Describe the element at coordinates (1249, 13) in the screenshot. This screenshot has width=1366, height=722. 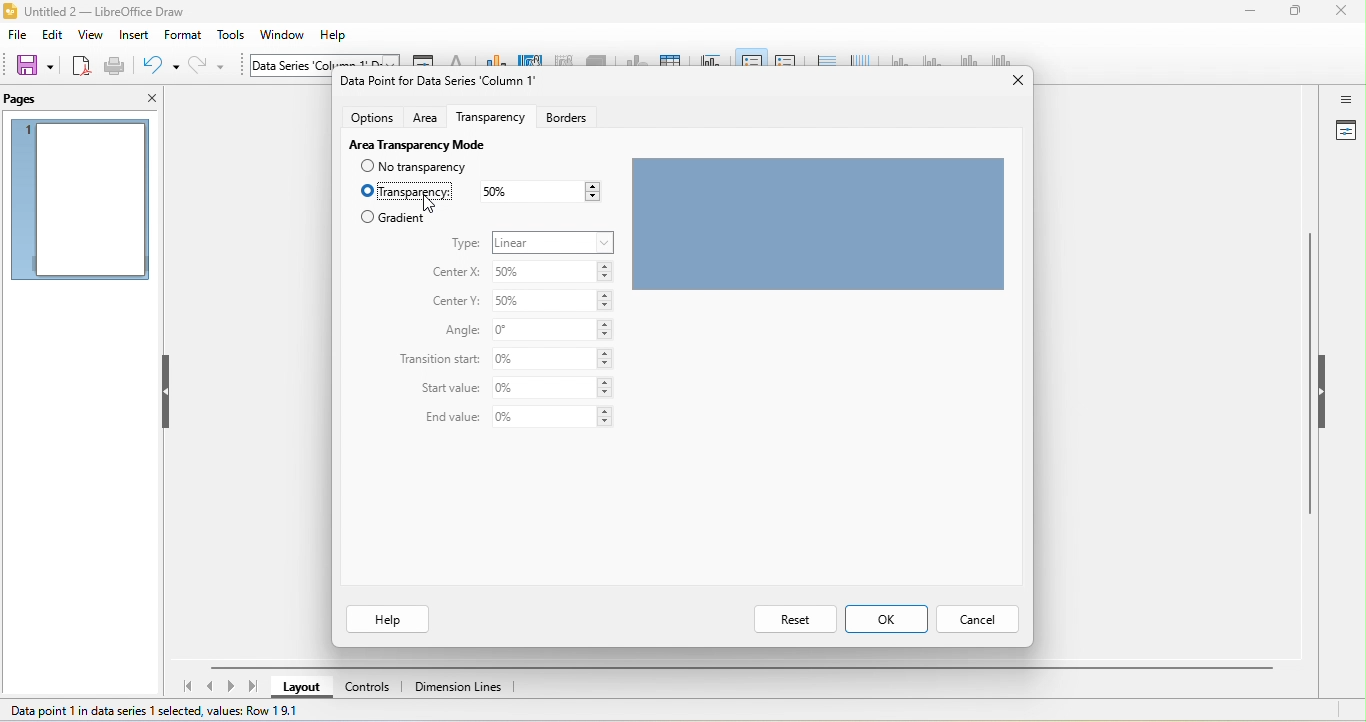
I see `minimize` at that location.